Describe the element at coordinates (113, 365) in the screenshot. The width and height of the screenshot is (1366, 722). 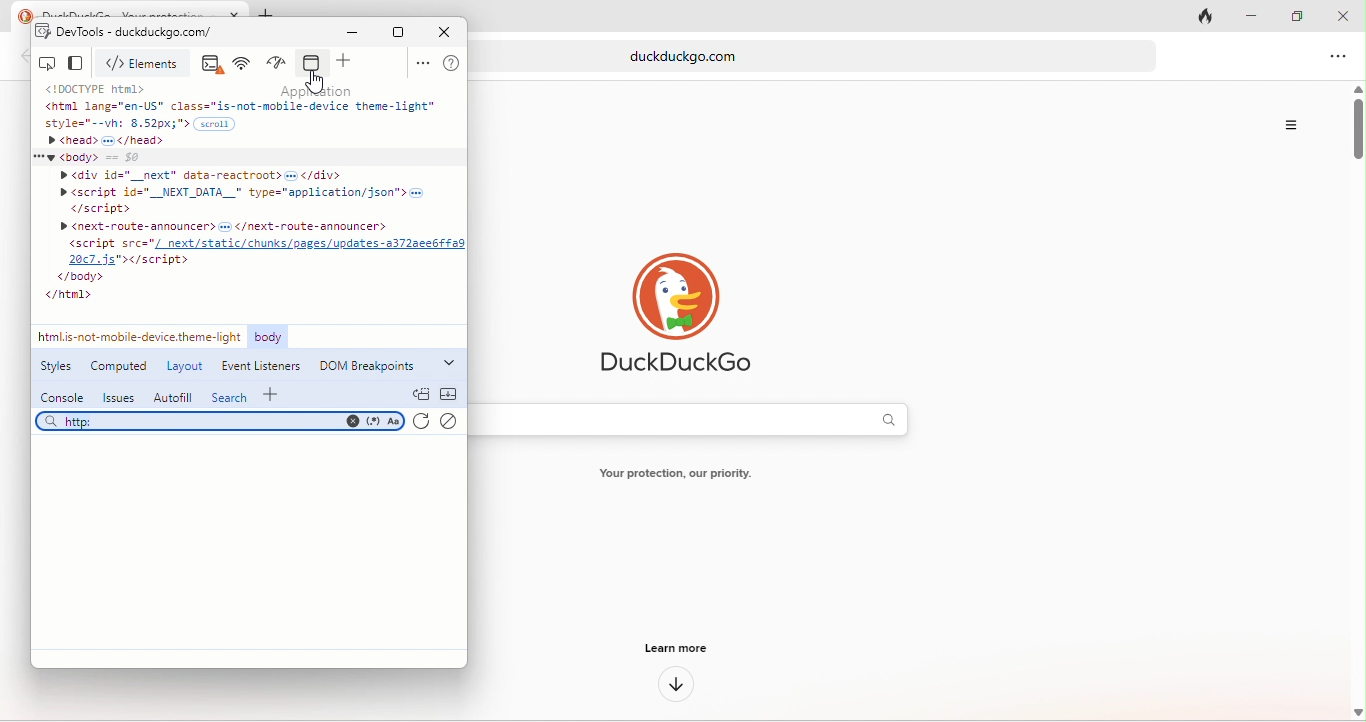
I see `computed` at that location.